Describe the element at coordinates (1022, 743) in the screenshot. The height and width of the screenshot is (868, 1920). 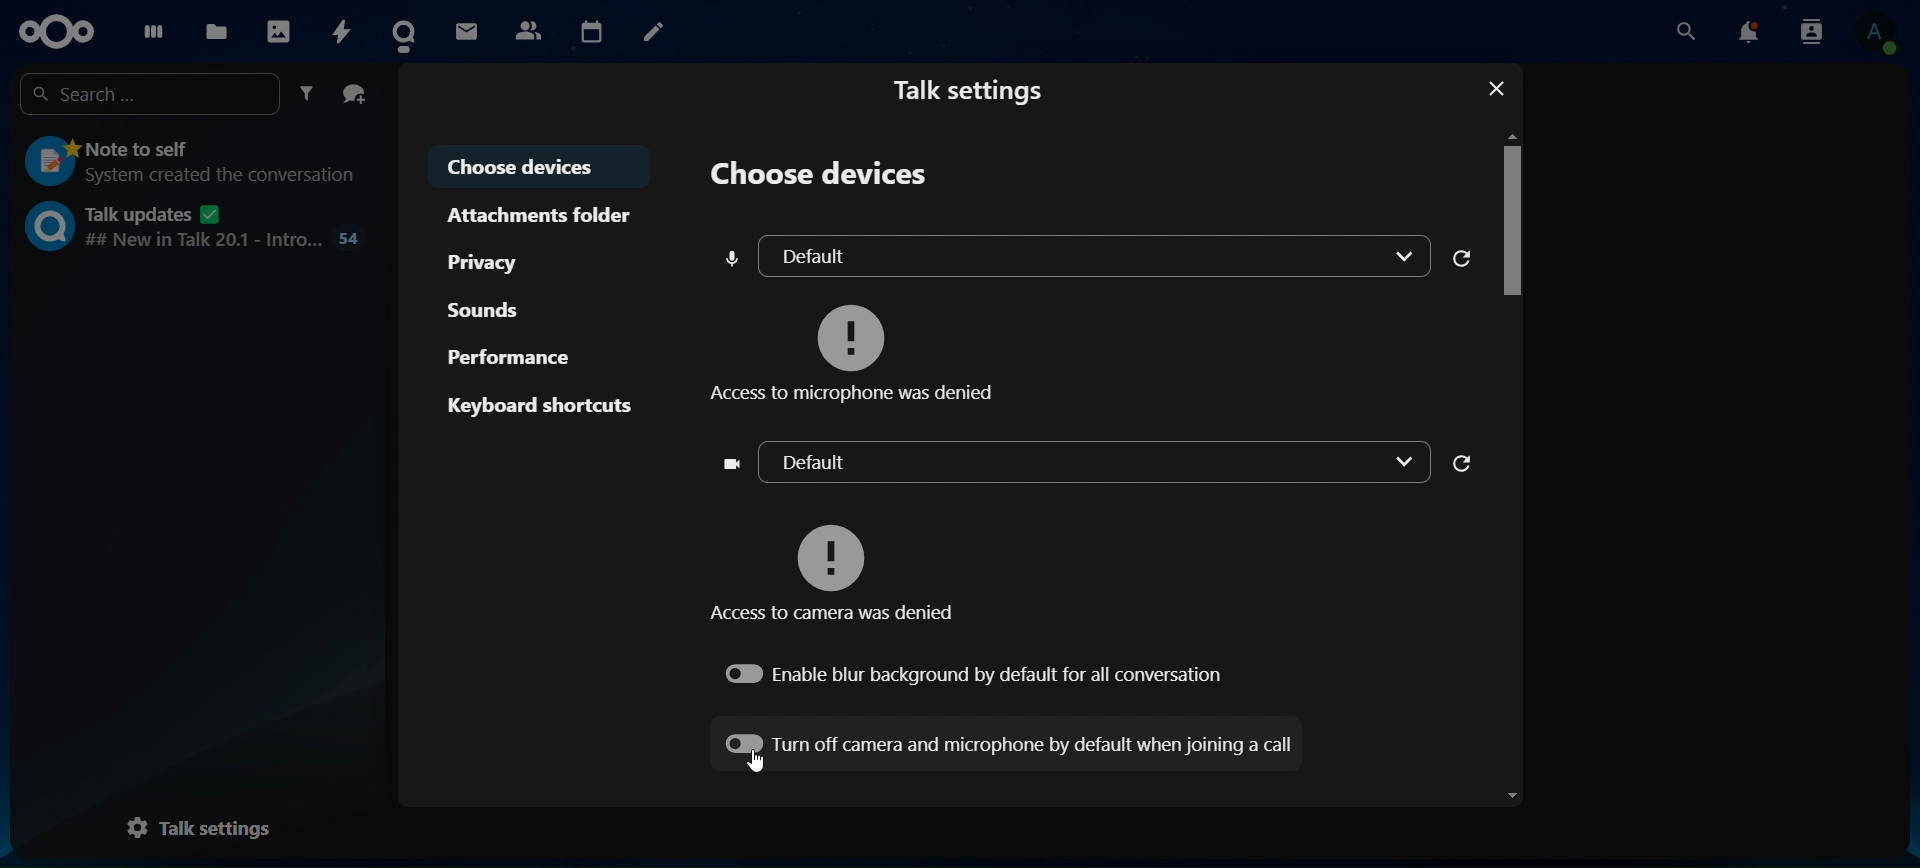
I see `turn off camera and microphone by default when joining a call` at that location.